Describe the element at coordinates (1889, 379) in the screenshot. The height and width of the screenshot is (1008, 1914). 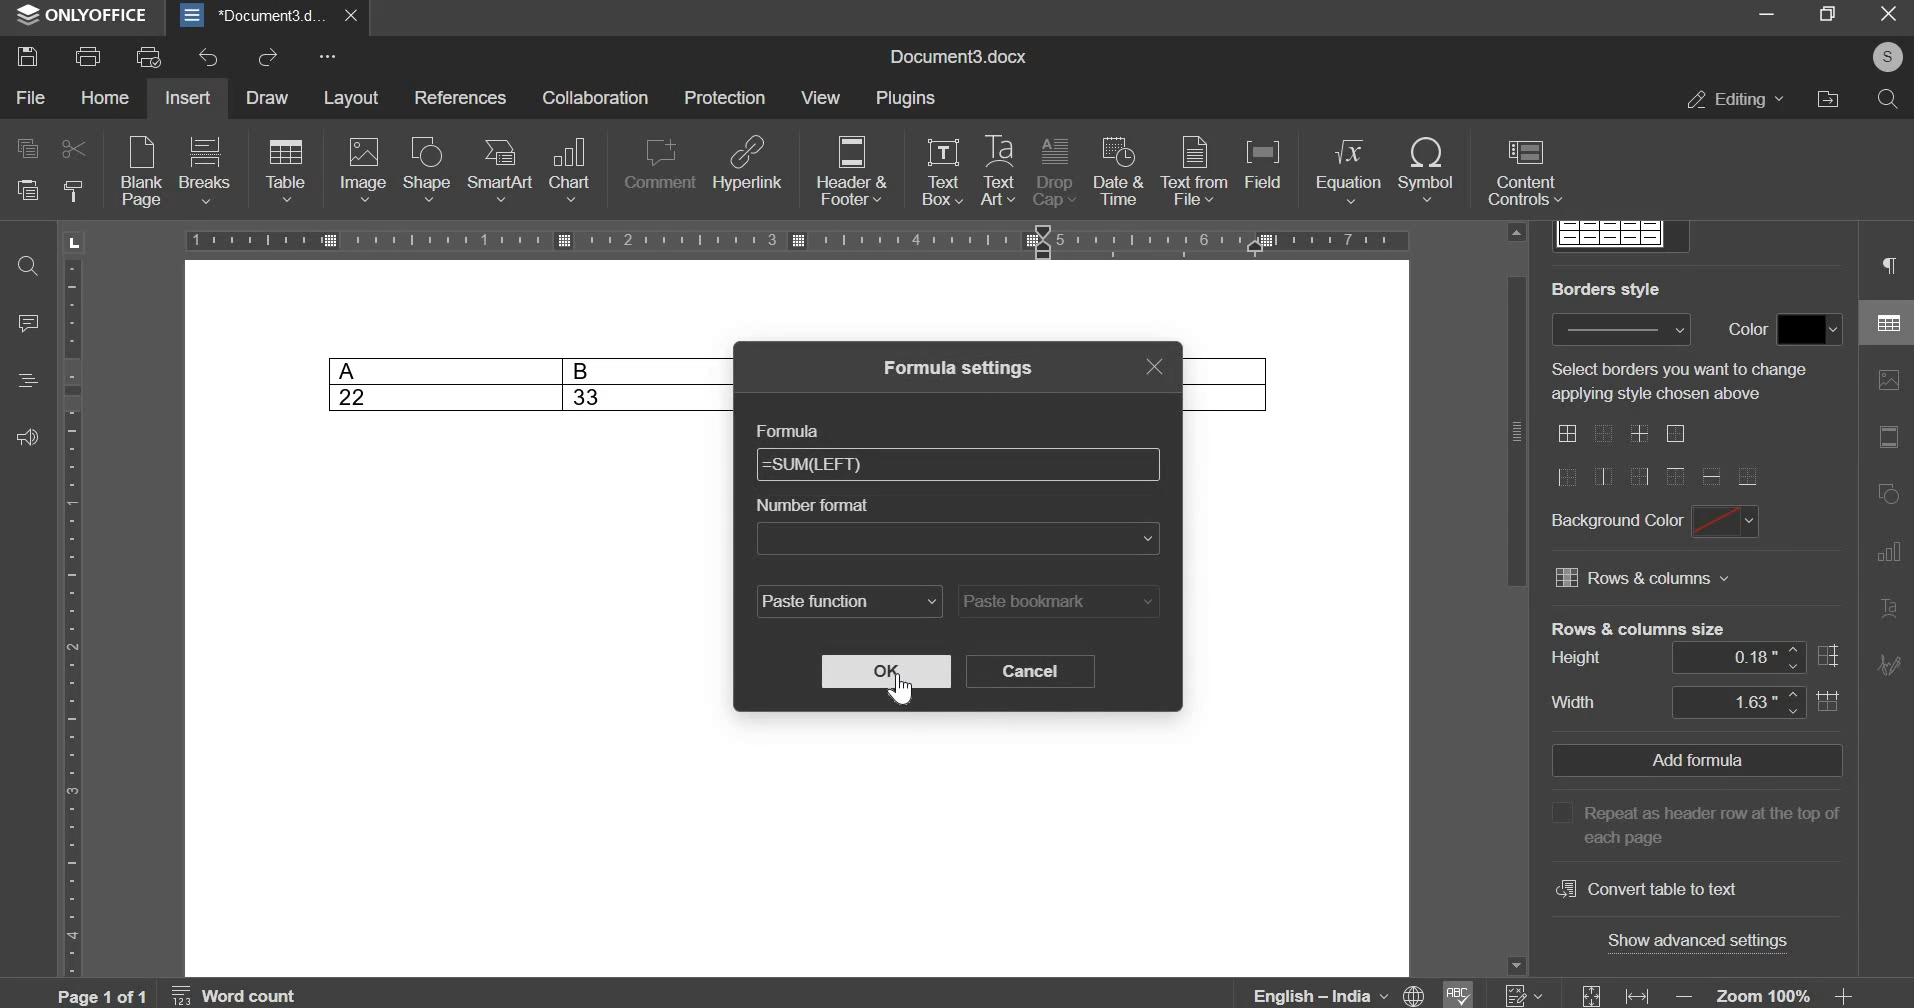
I see `image settings` at that location.